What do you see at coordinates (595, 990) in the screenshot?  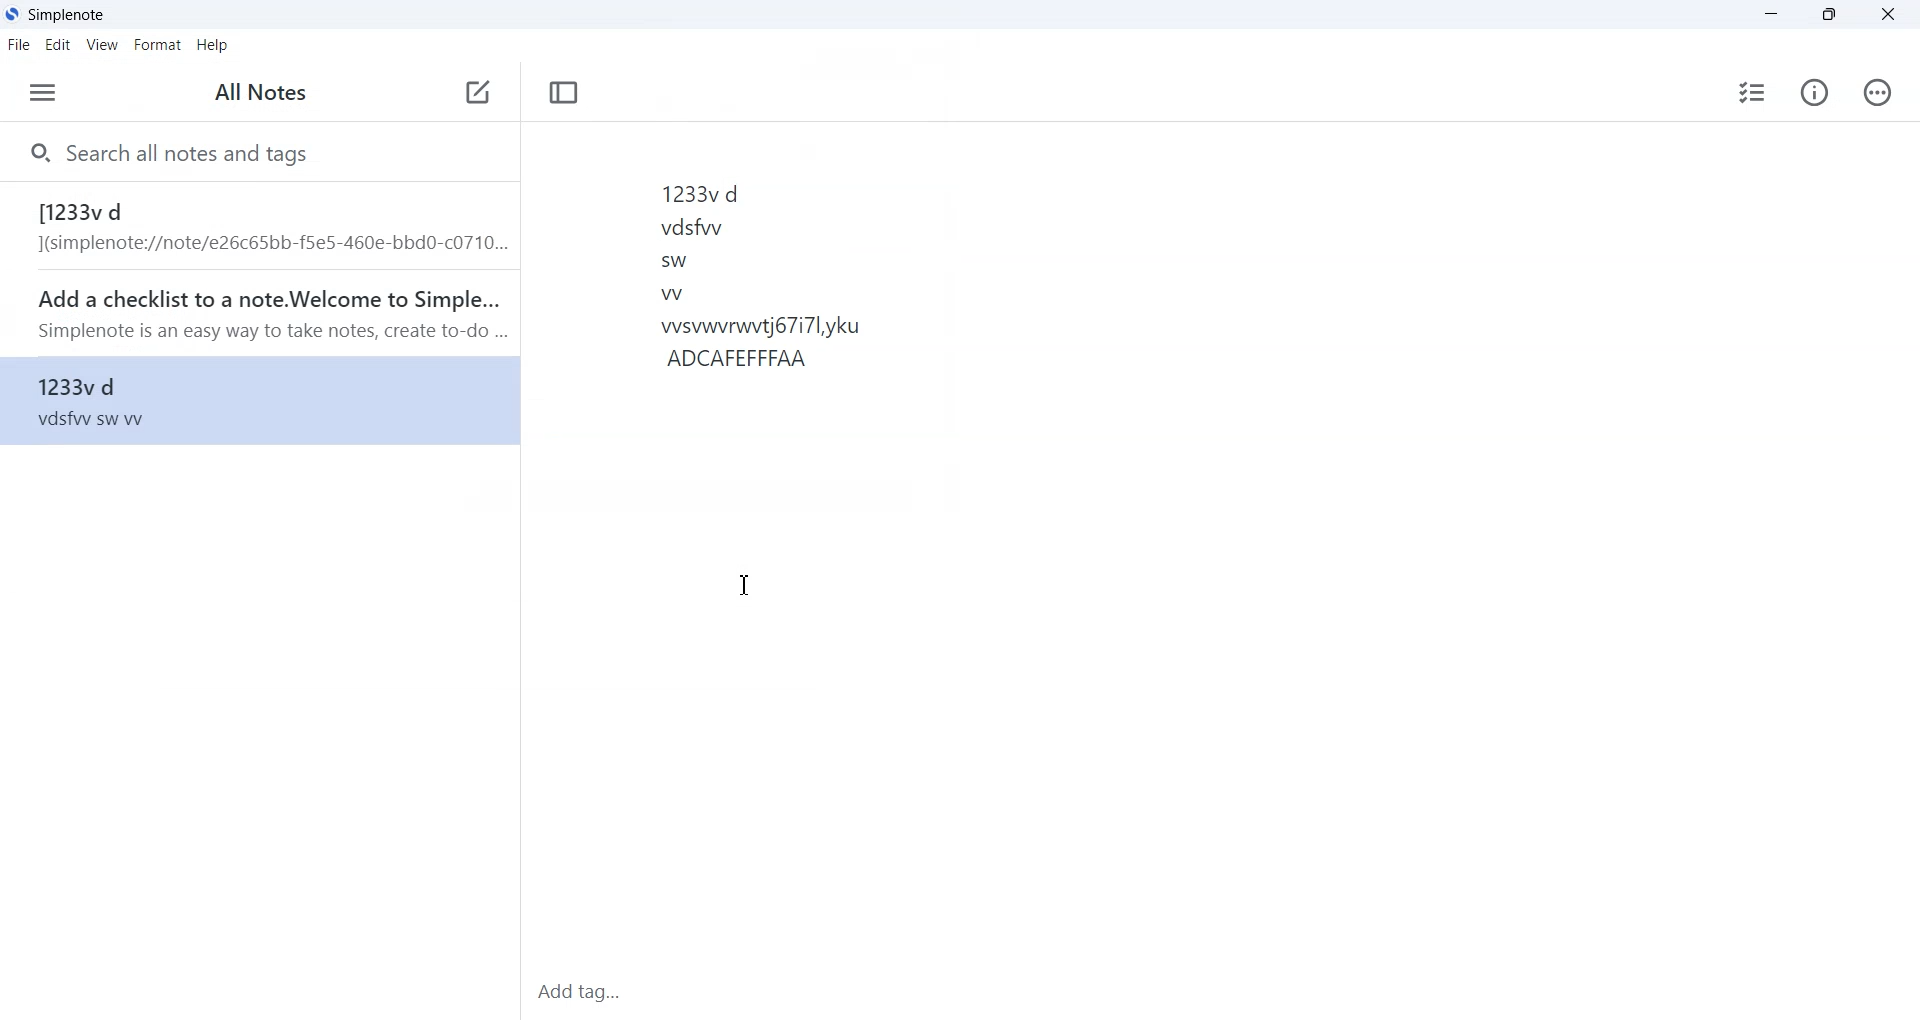 I see `Add tag...` at bounding box center [595, 990].